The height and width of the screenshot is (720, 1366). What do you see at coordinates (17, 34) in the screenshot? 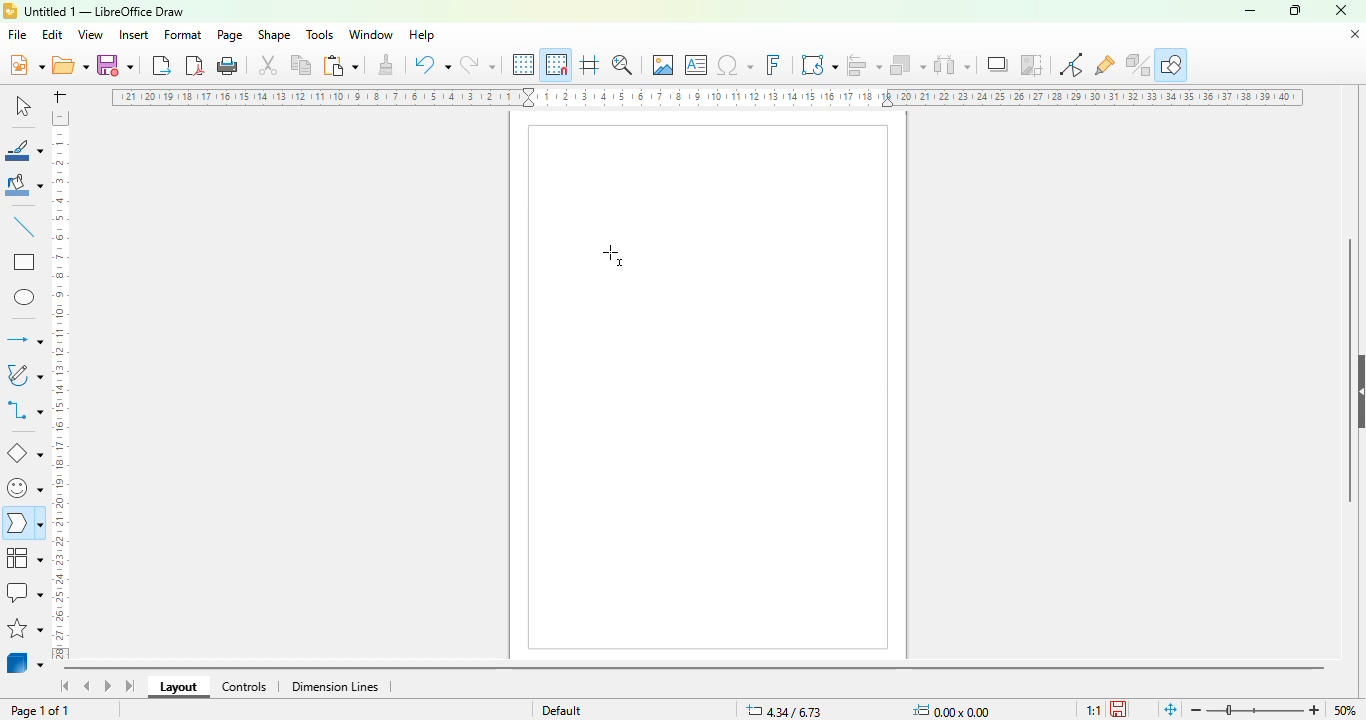
I see `file` at bounding box center [17, 34].